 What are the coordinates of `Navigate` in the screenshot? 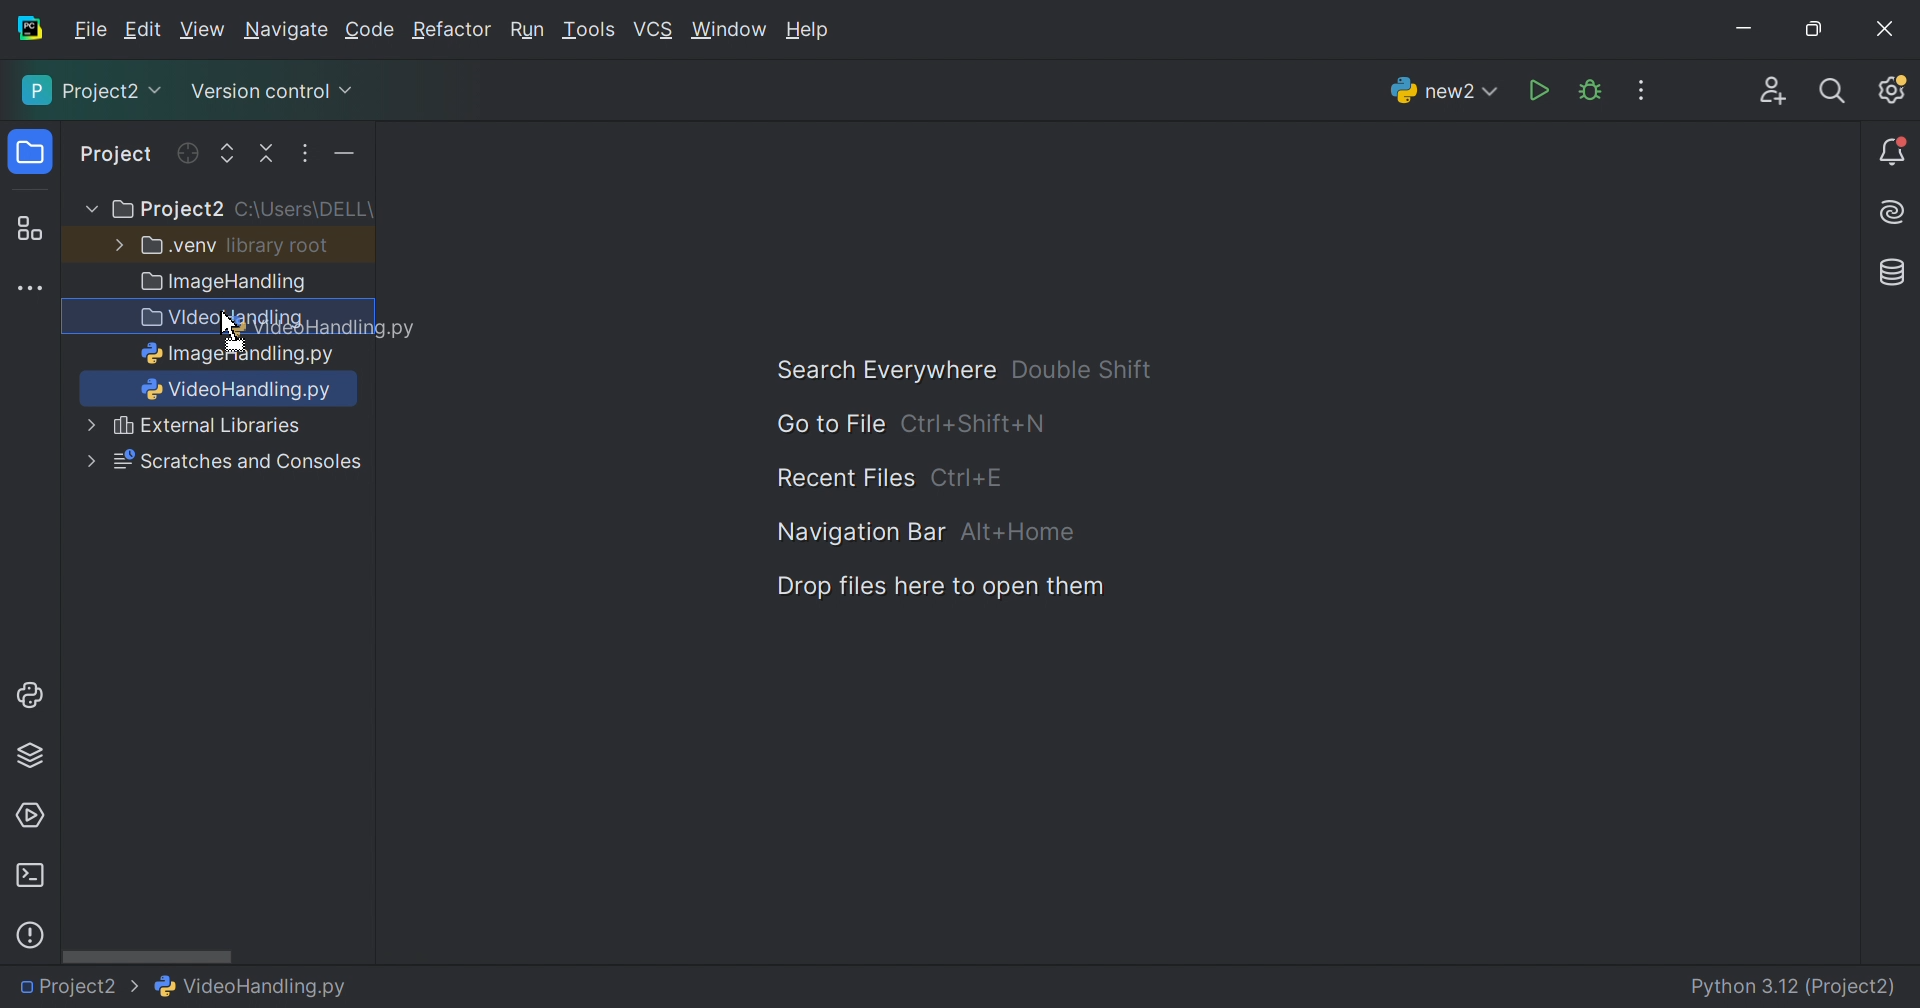 It's located at (288, 33).